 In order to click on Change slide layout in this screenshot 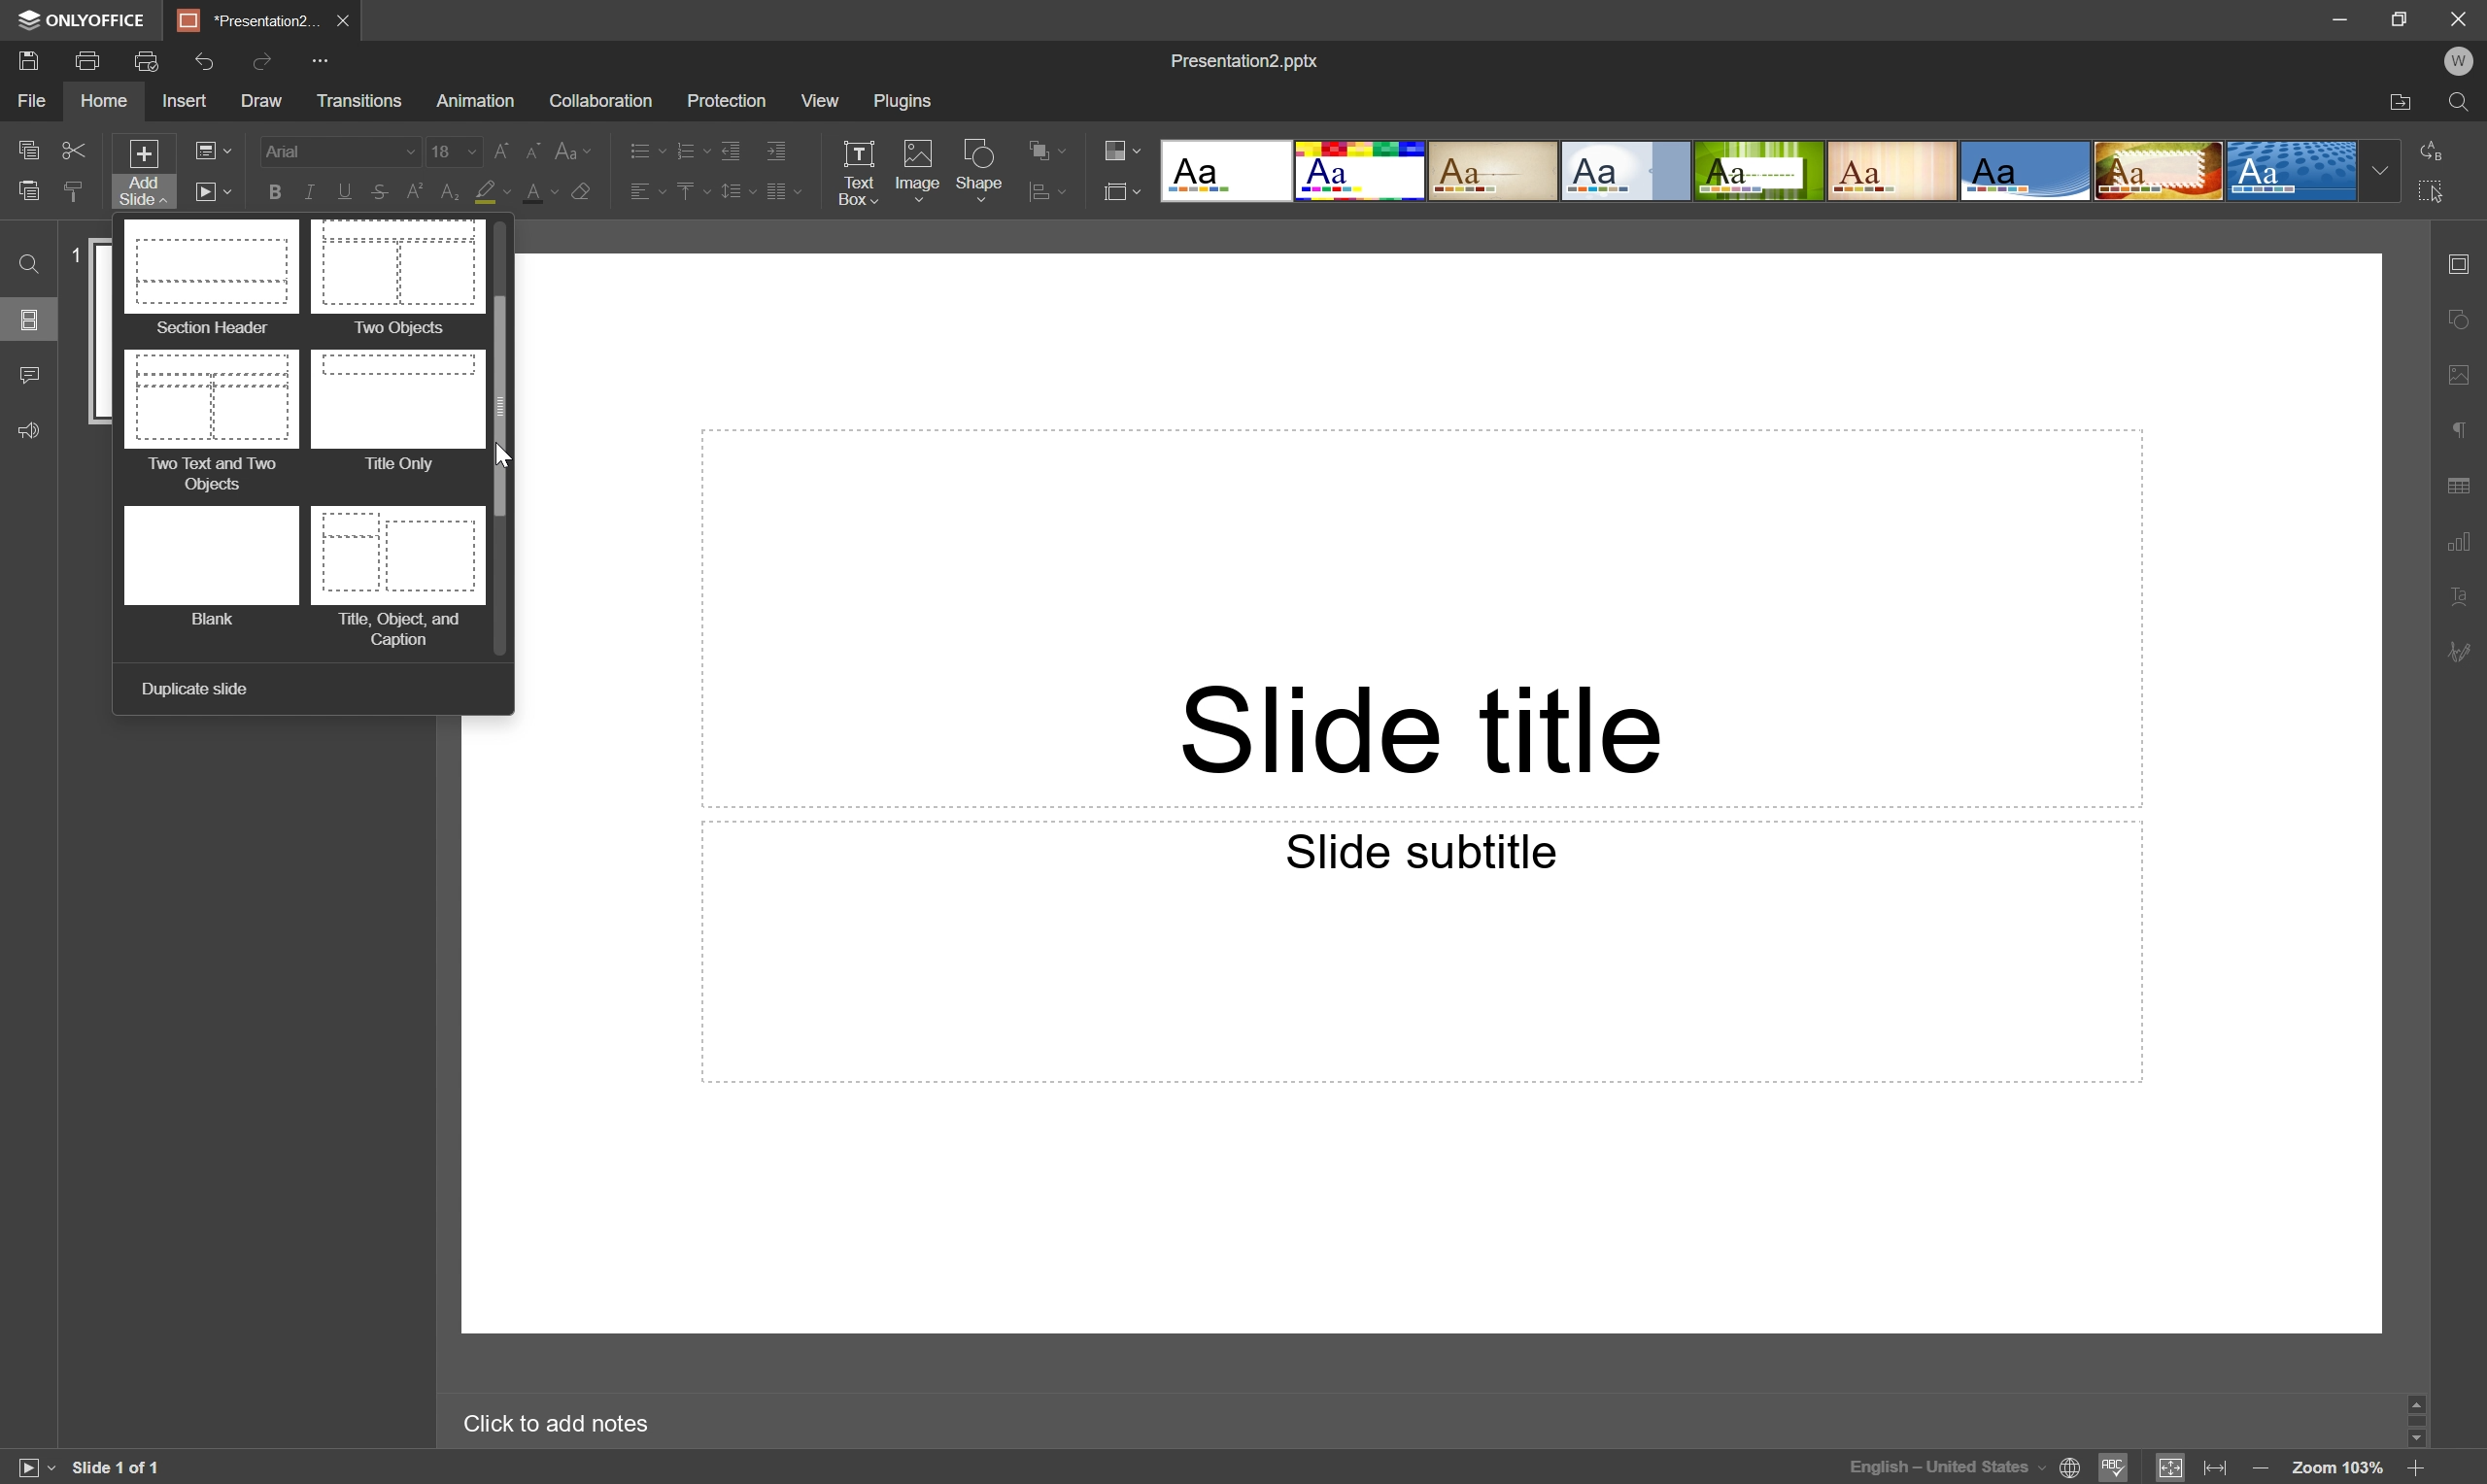, I will do `click(213, 151)`.